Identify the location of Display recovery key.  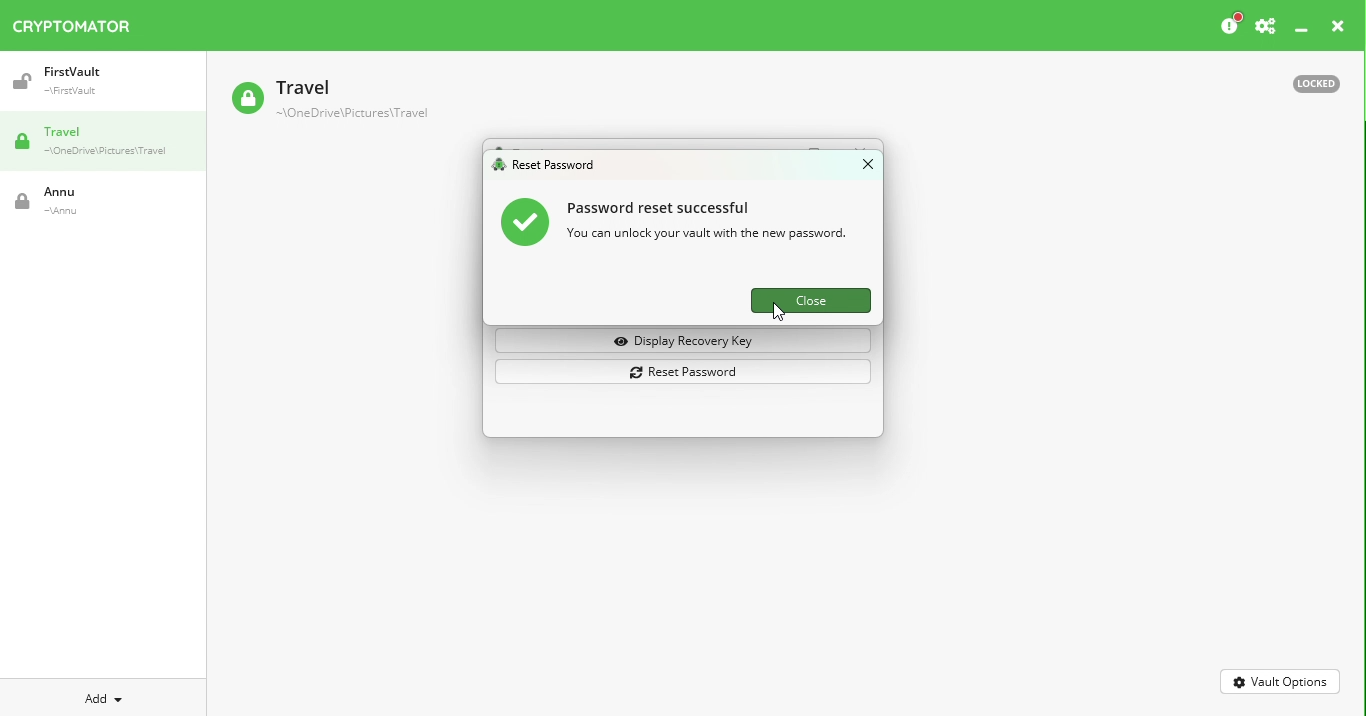
(687, 341).